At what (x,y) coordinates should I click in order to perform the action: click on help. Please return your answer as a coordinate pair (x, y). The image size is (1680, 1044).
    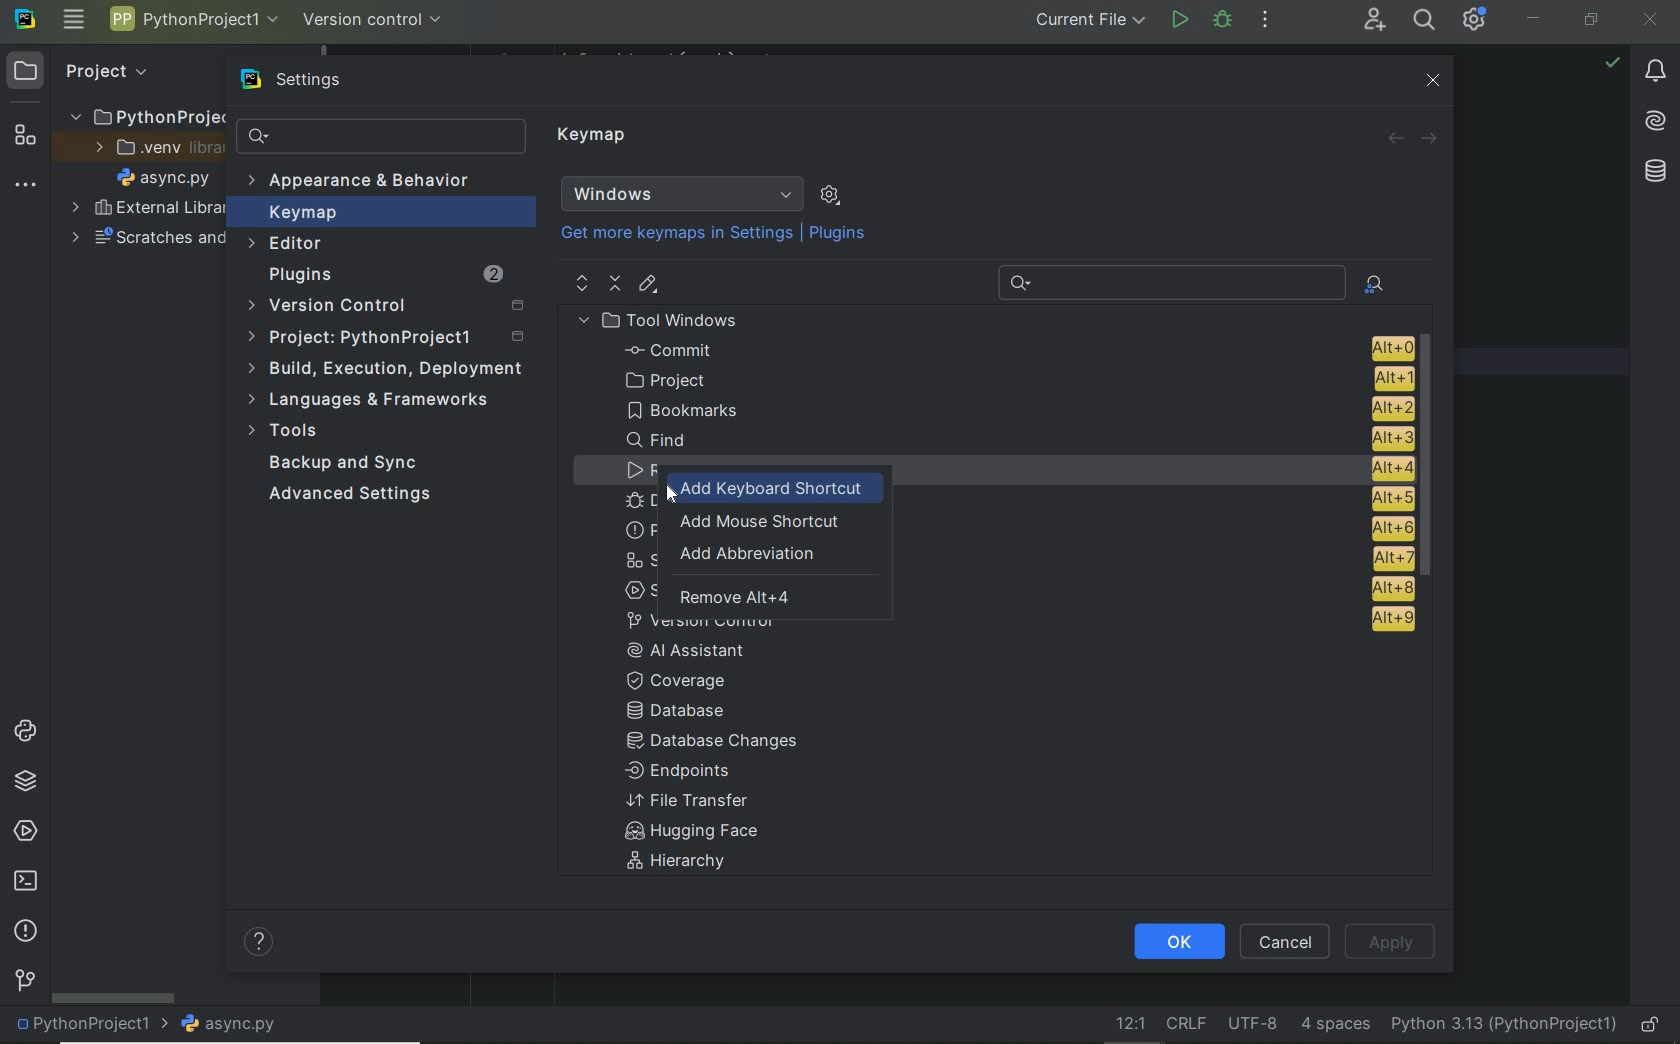
    Looking at the image, I should click on (261, 944).